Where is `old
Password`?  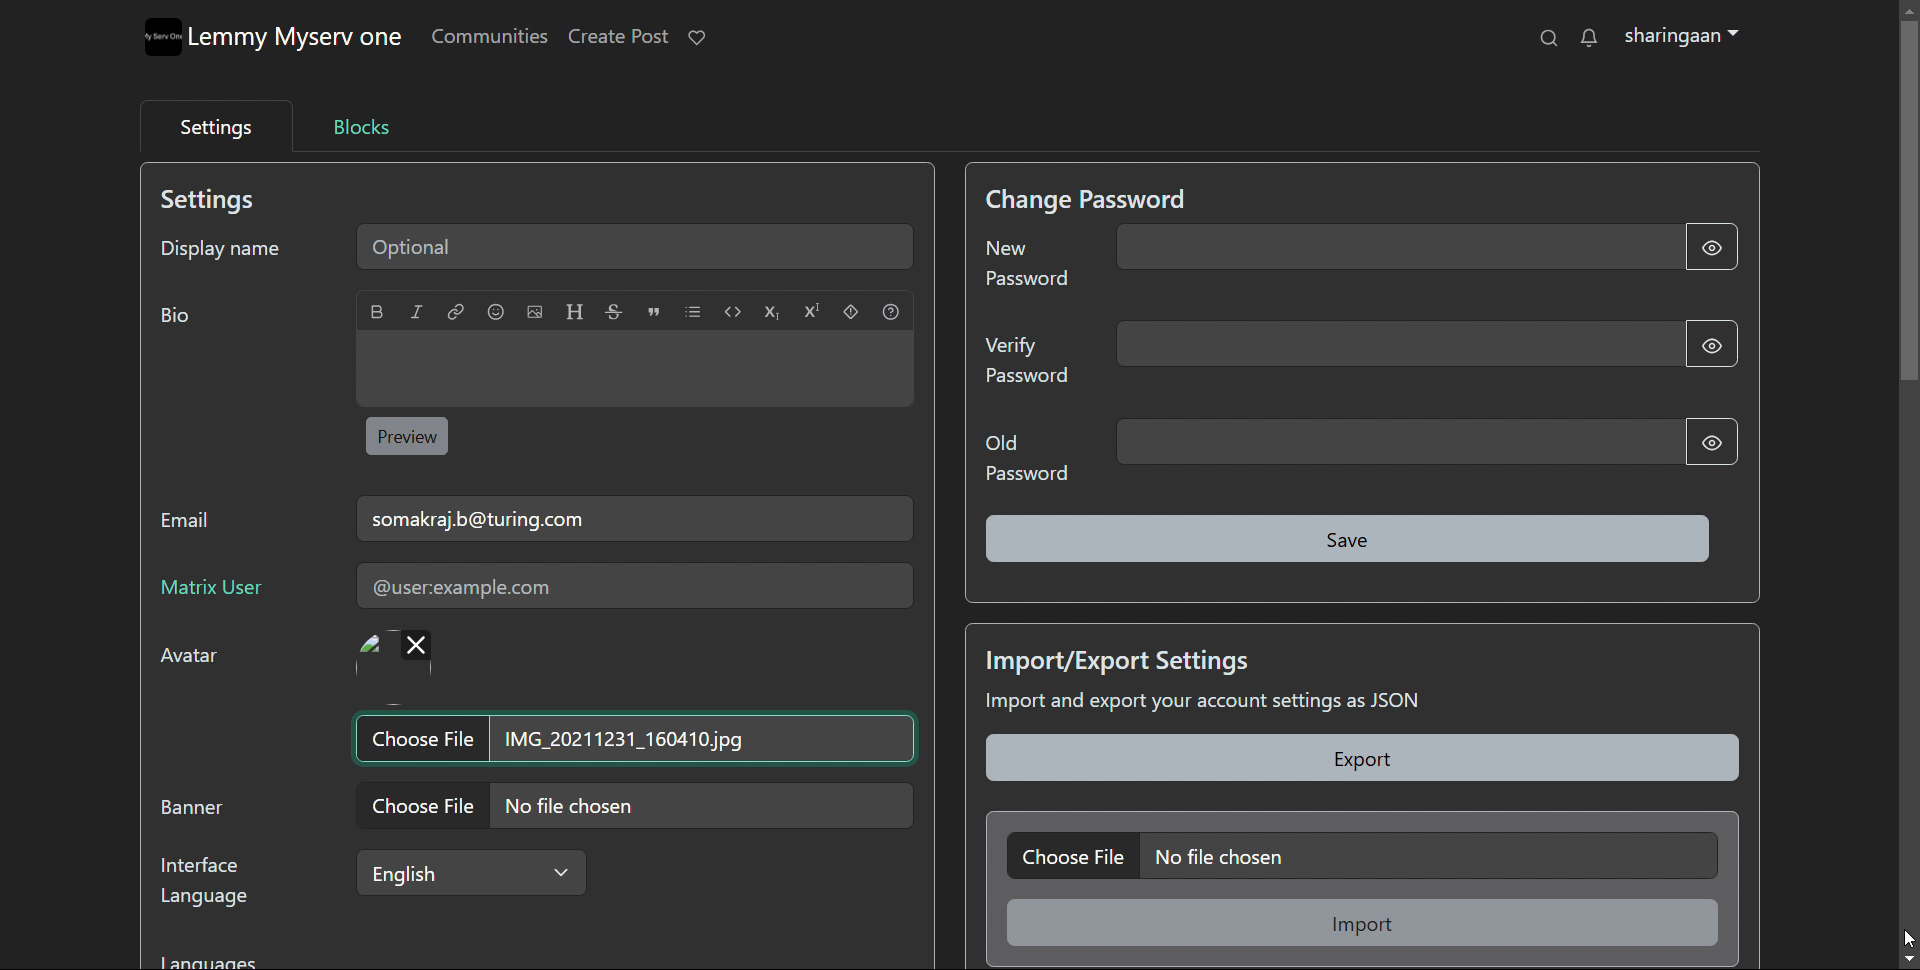 old
Password is located at coordinates (1026, 457).